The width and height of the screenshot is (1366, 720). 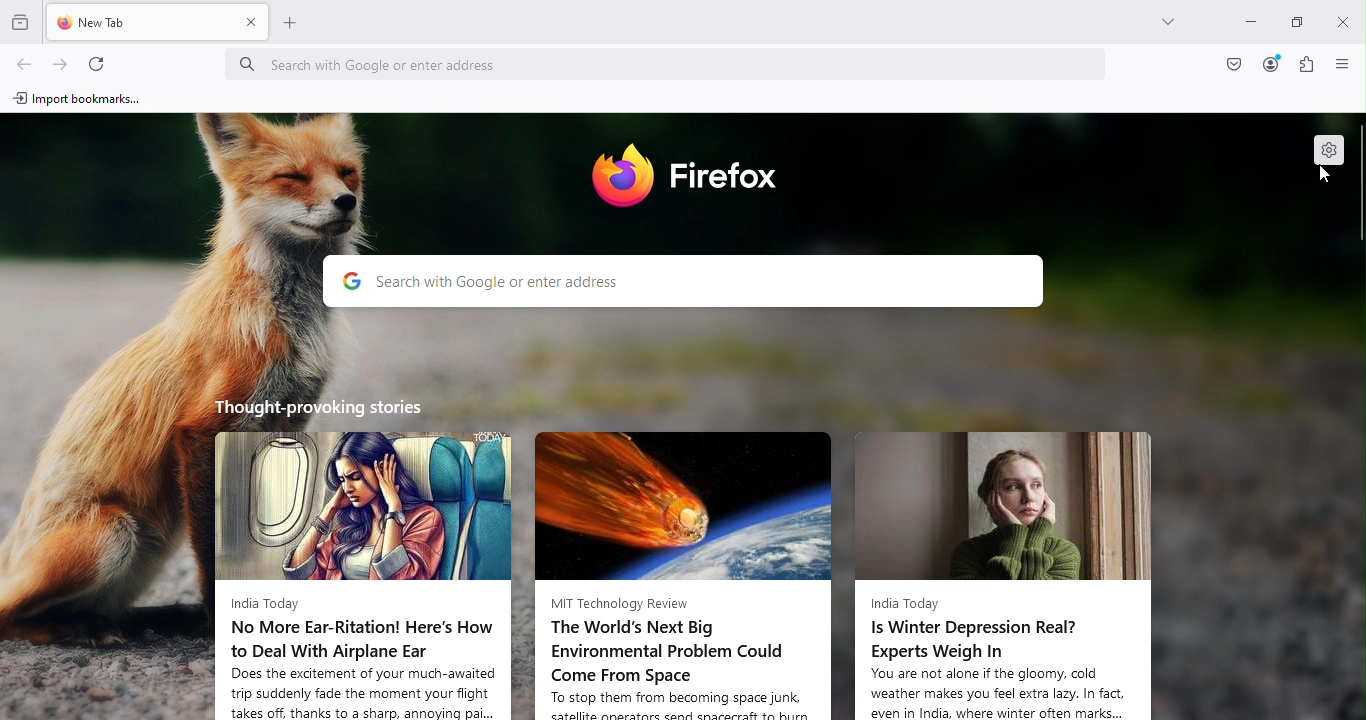 I want to click on Import bookmarks, so click(x=84, y=100).